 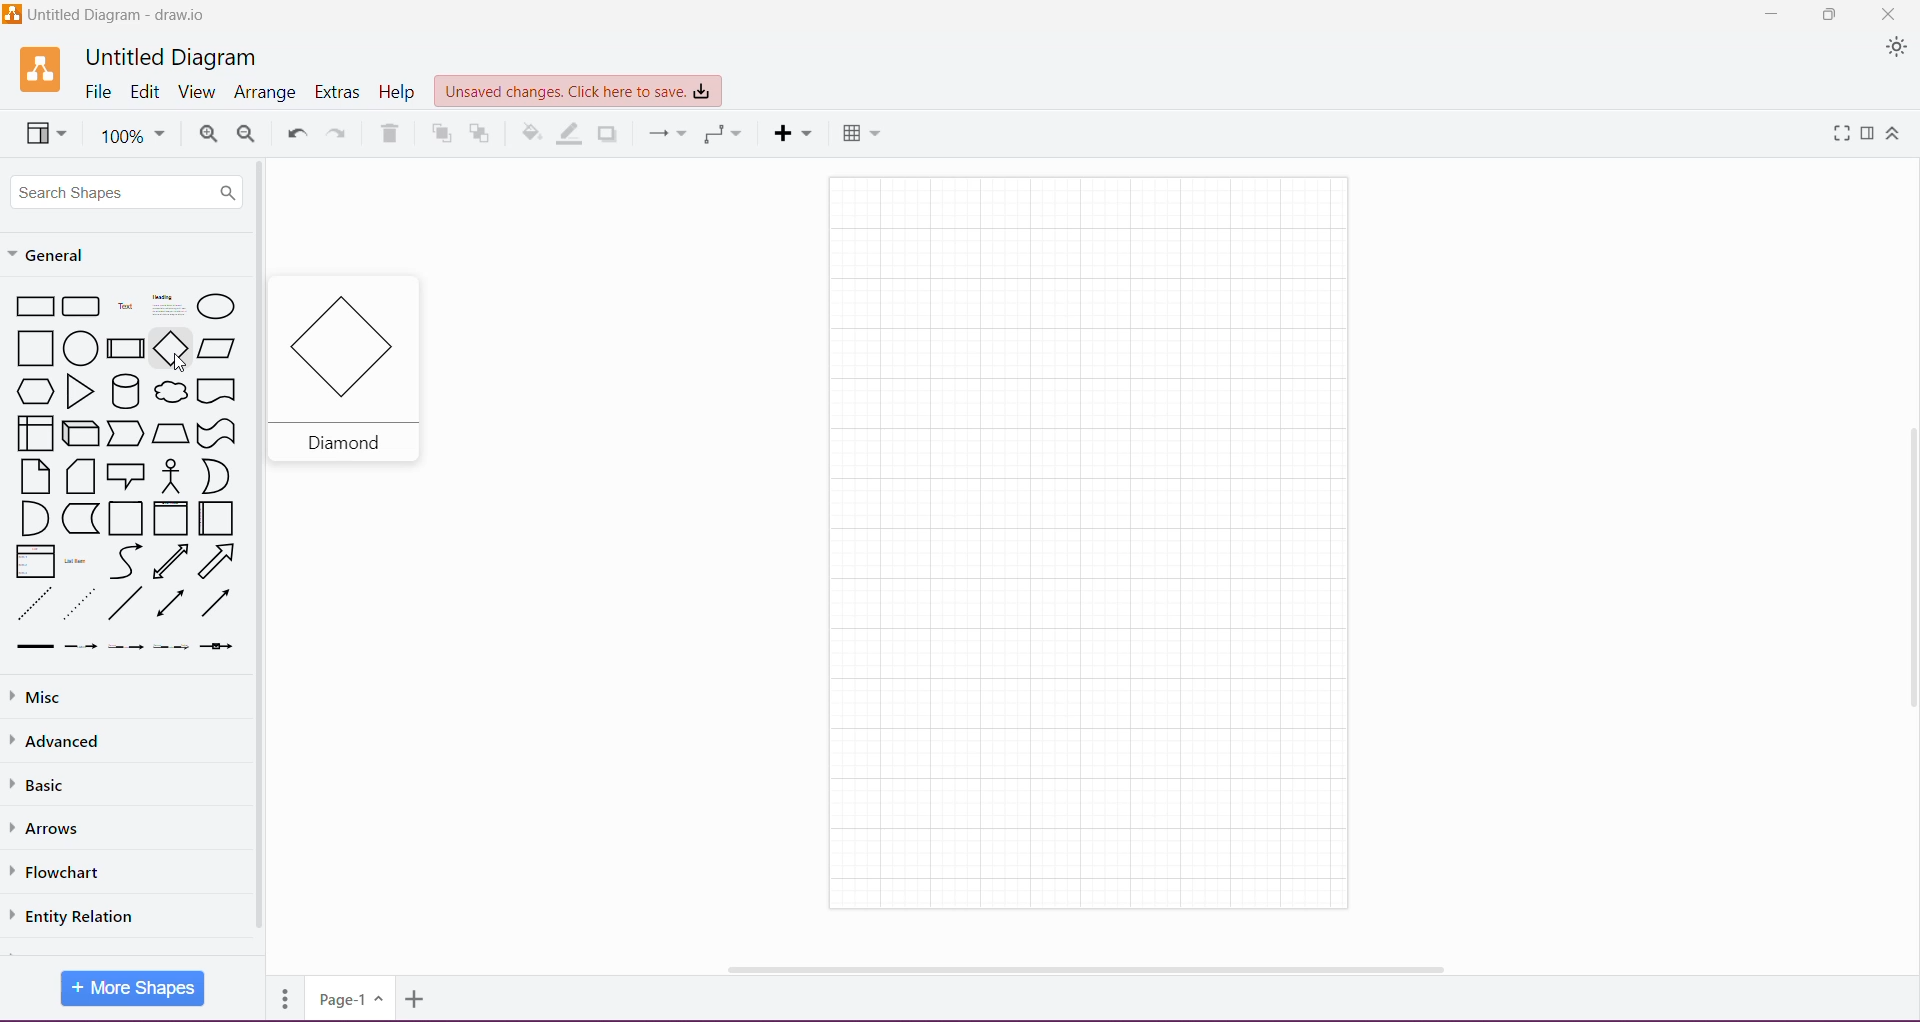 What do you see at coordinates (337, 92) in the screenshot?
I see `Extras` at bounding box center [337, 92].